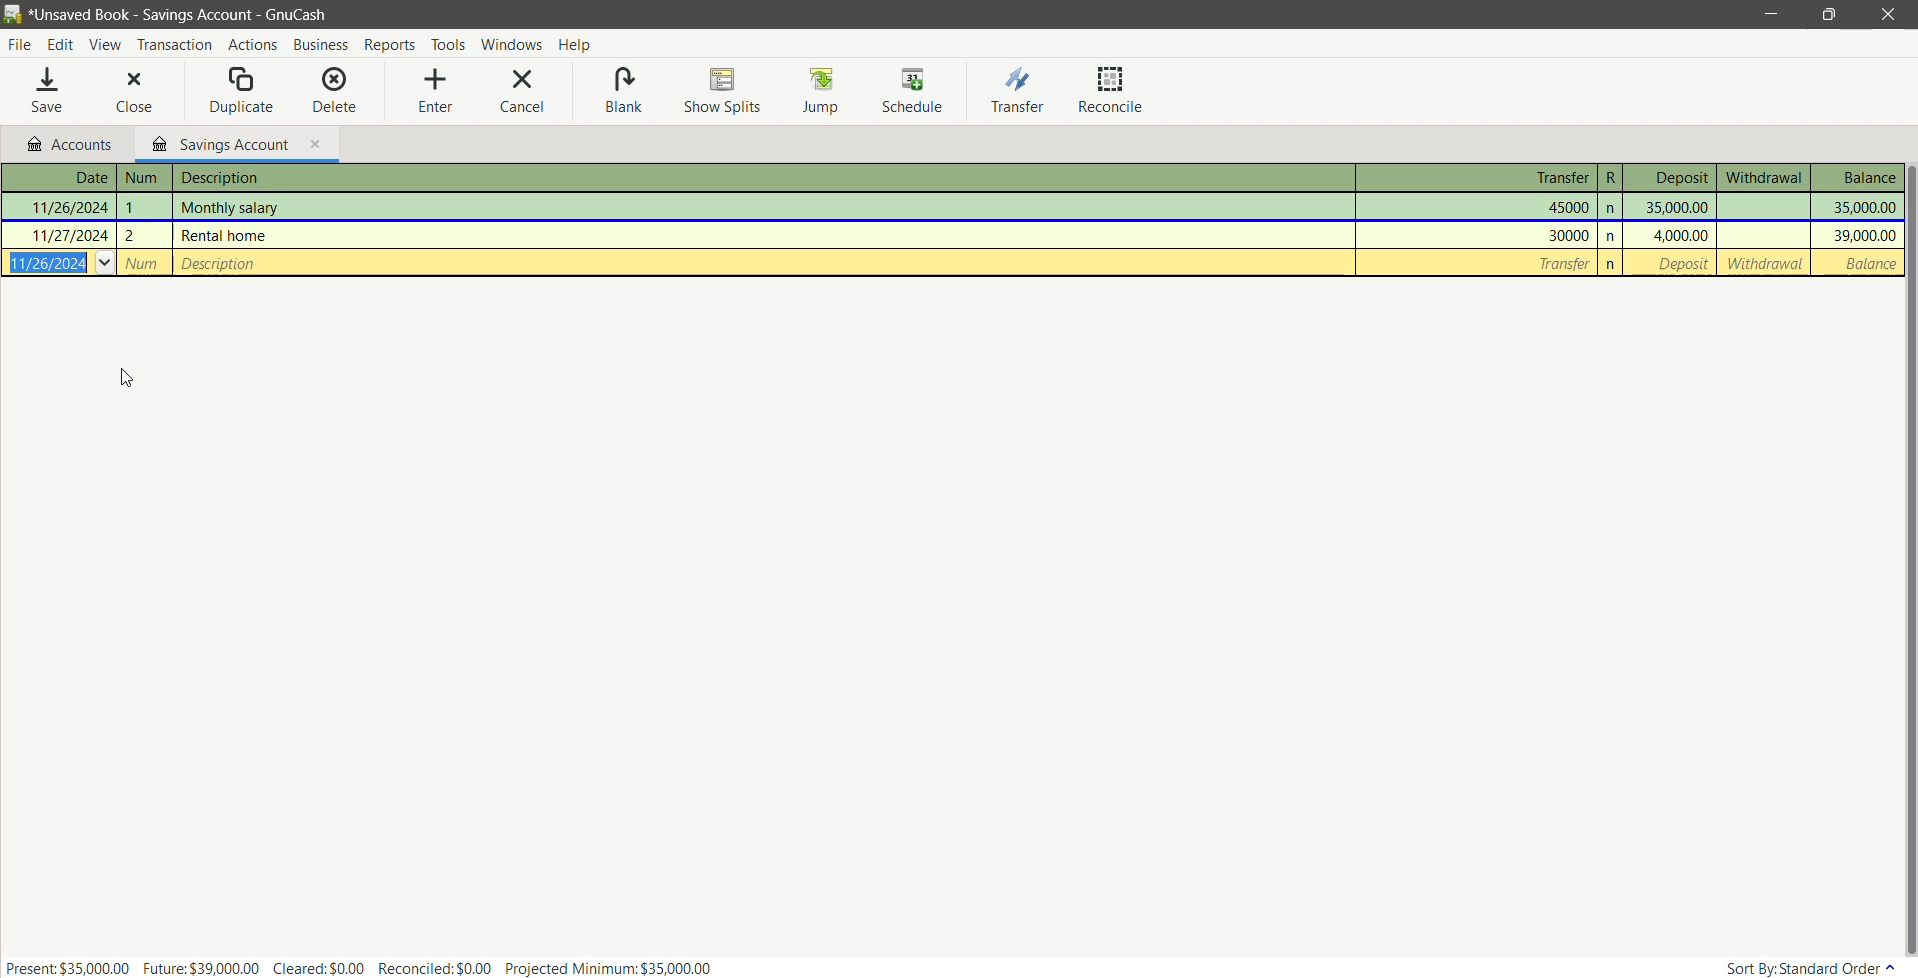  Describe the element at coordinates (1858, 178) in the screenshot. I see `Balance` at that location.